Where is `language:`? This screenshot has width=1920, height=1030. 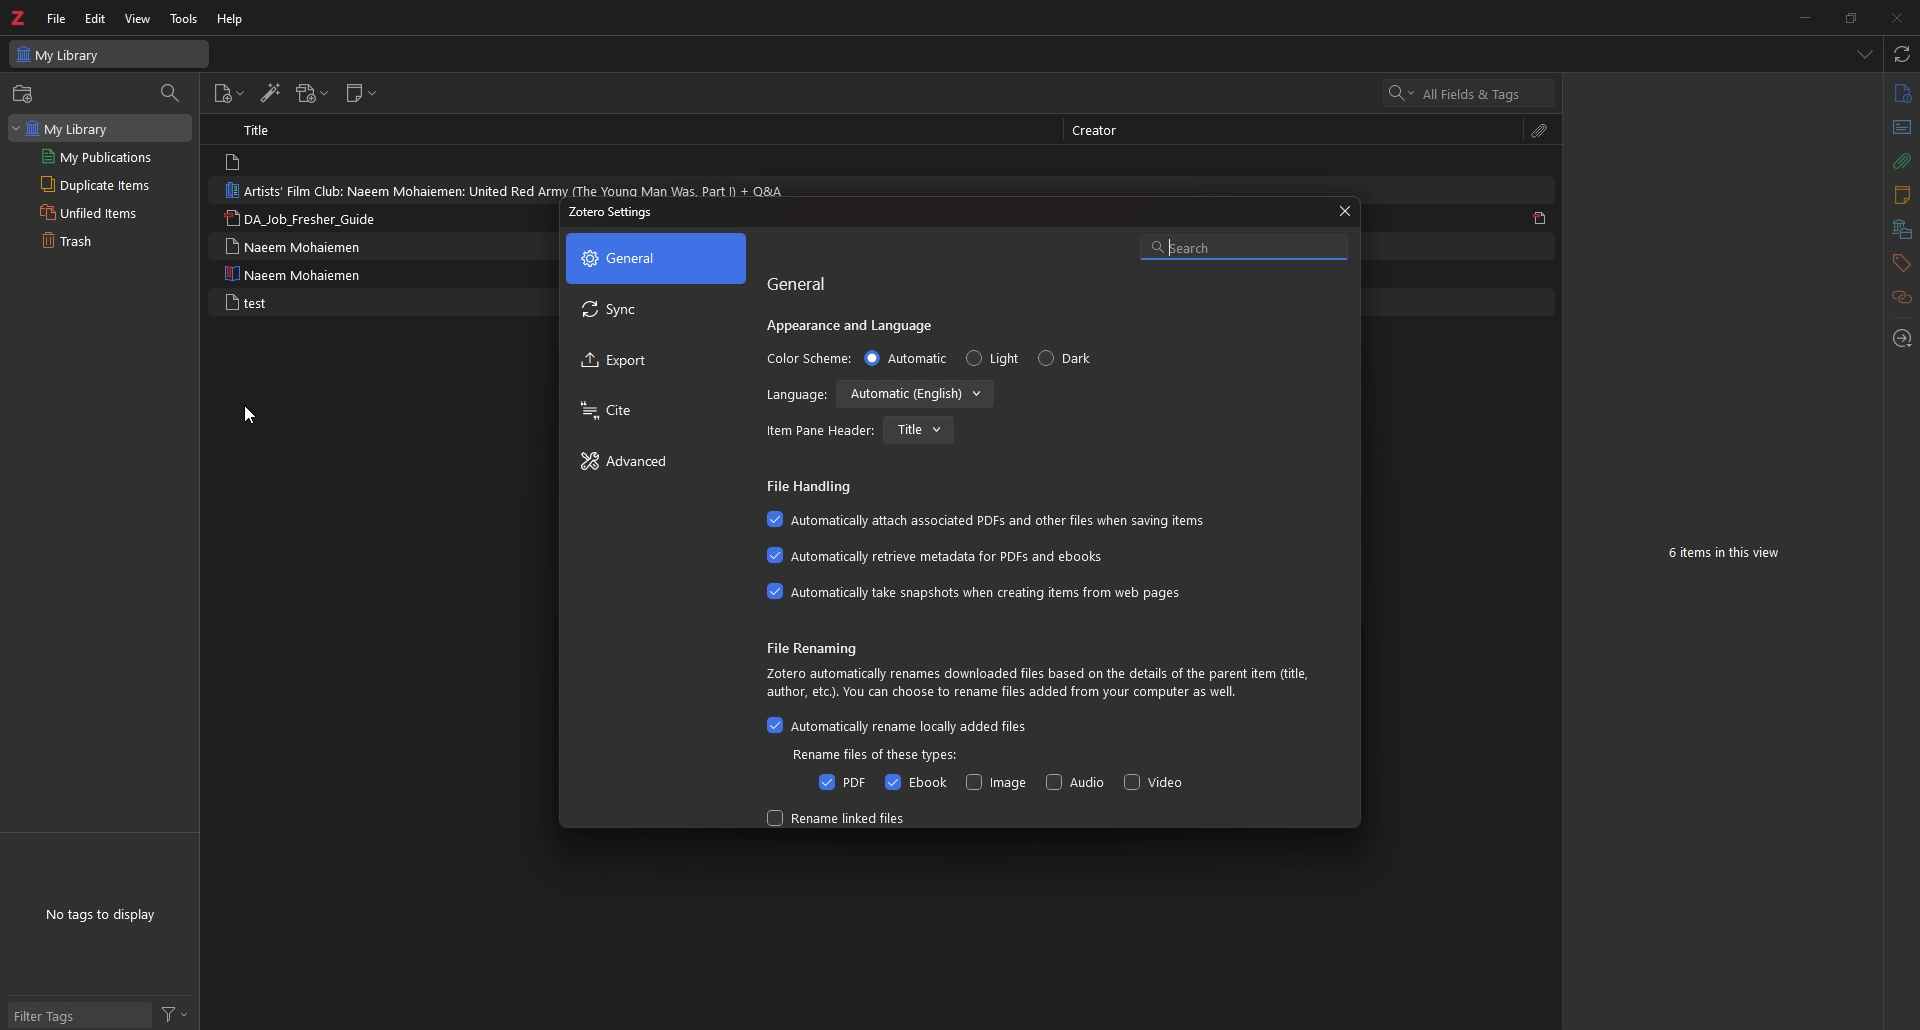 language: is located at coordinates (796, 398).